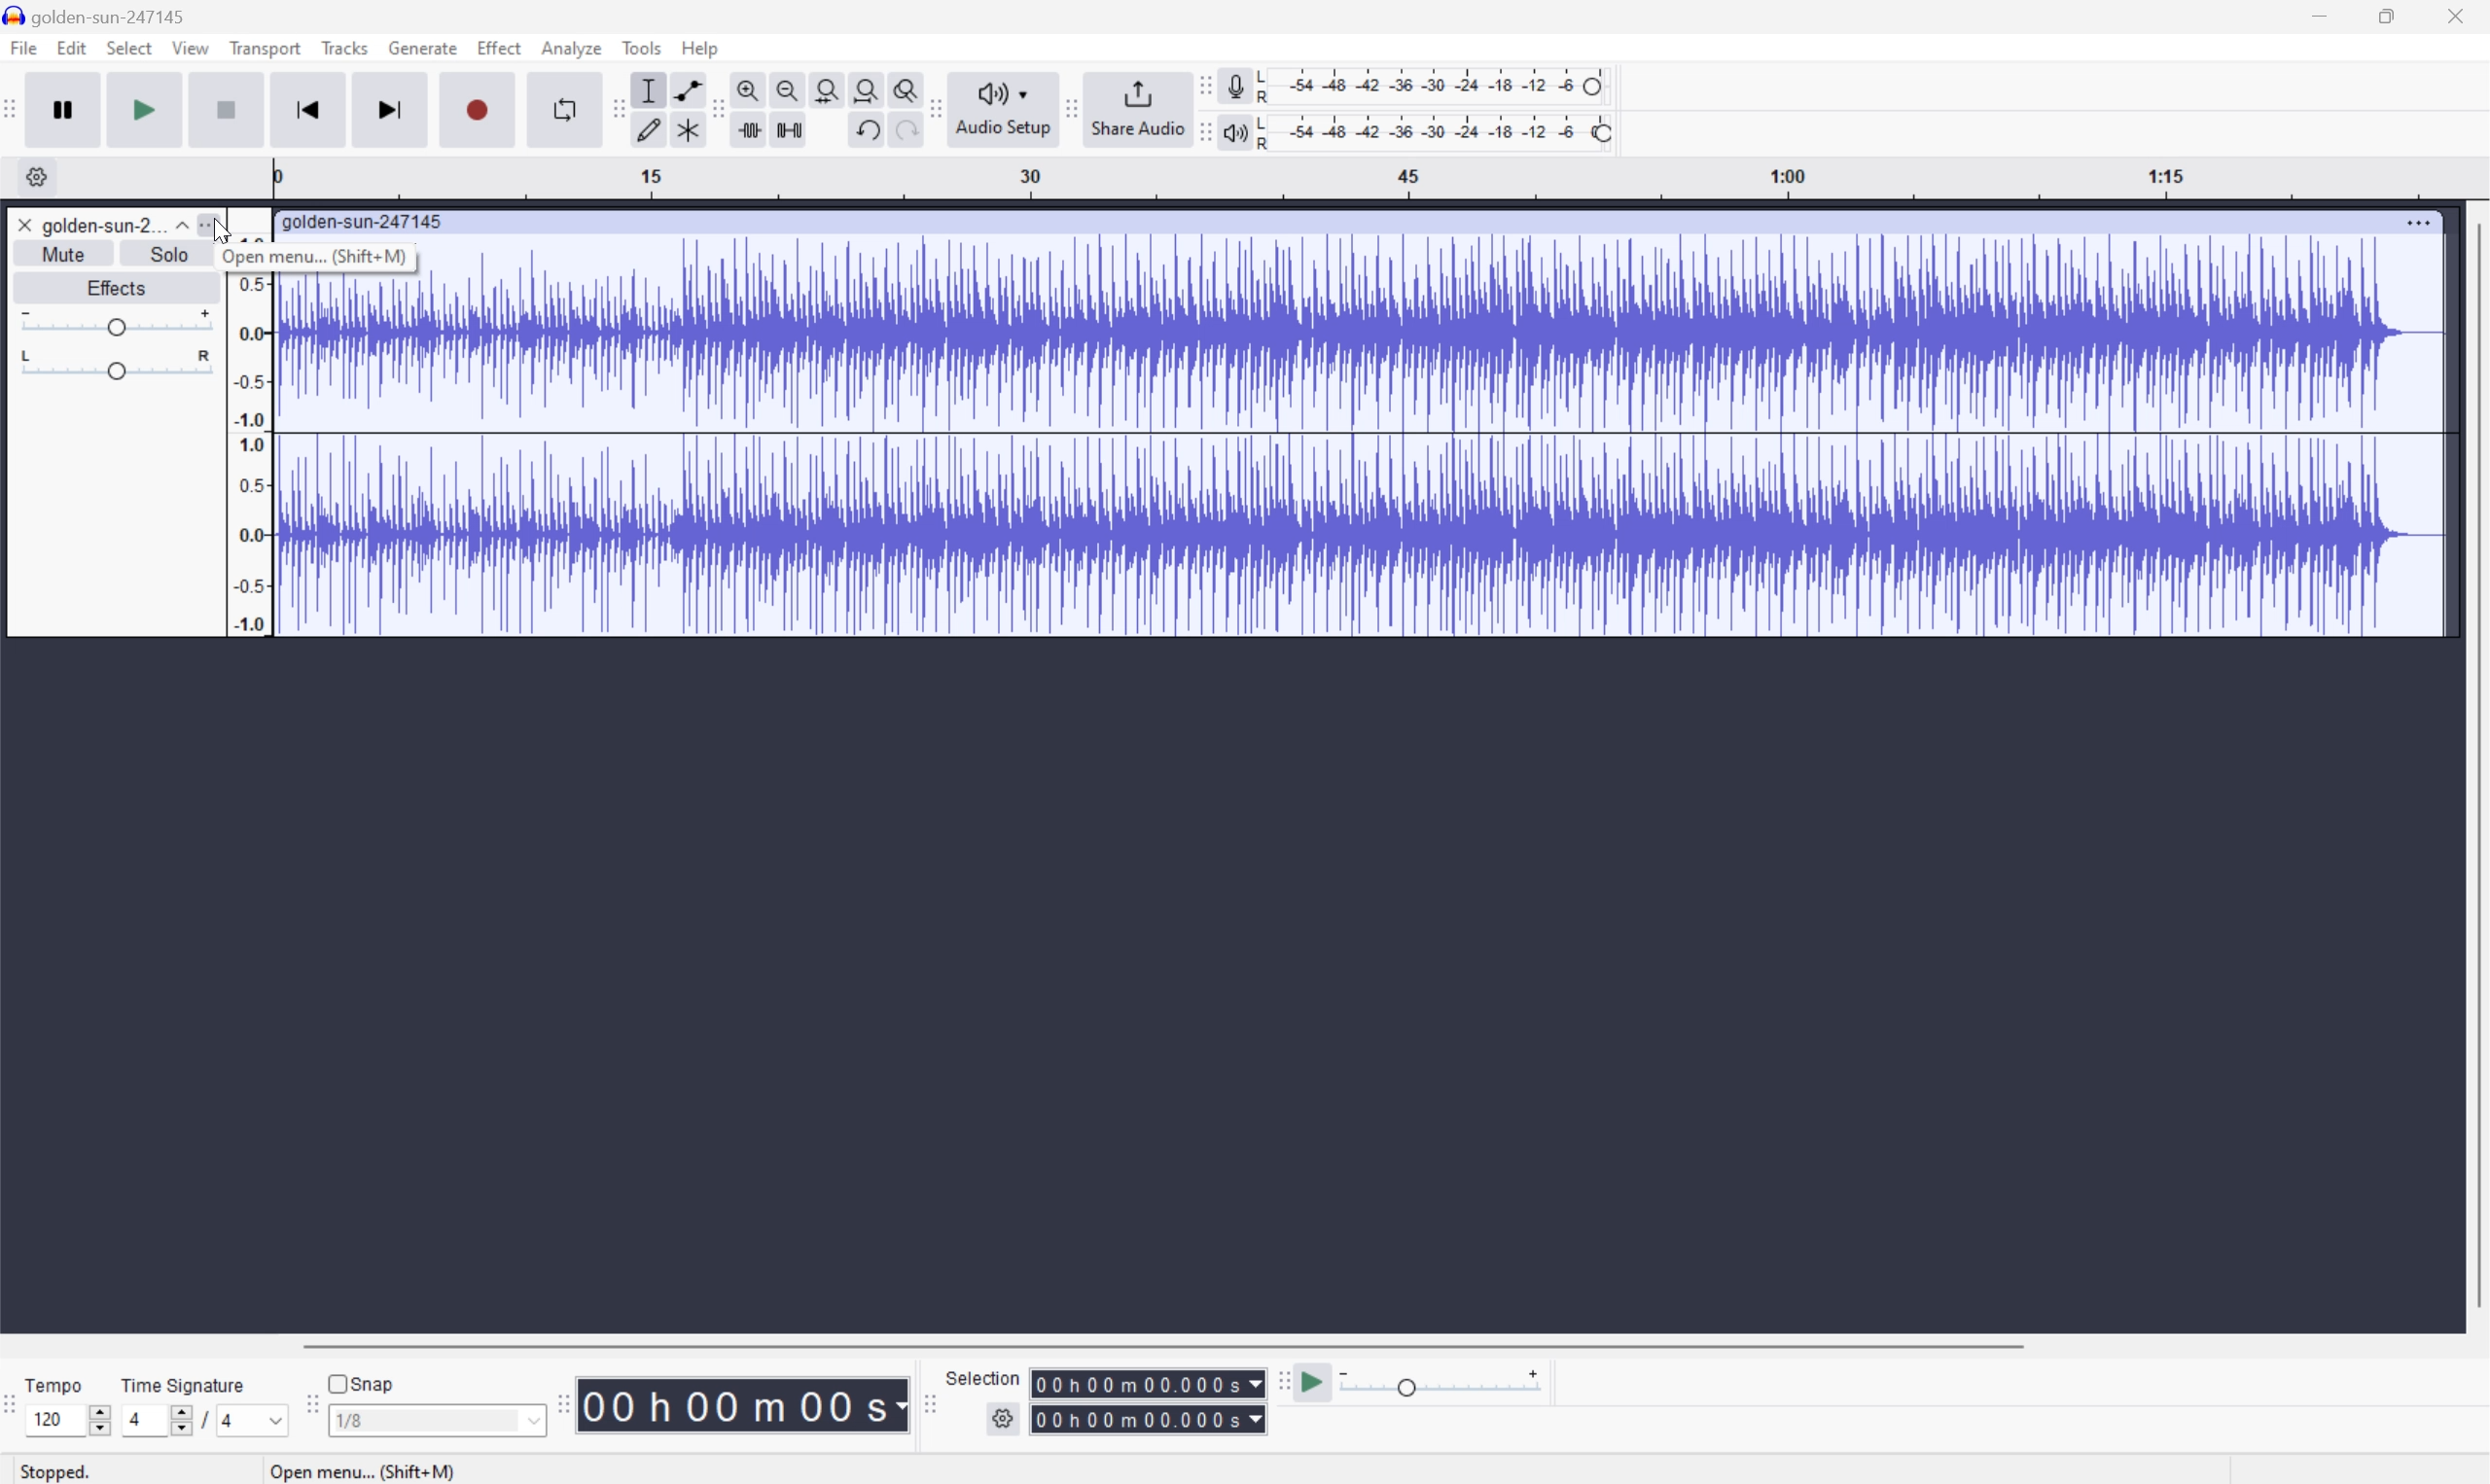 The image size is (2490, 1484). Describe the element at coordinates (649, 130) in the screenshot. I see `Draw tool` at that location.